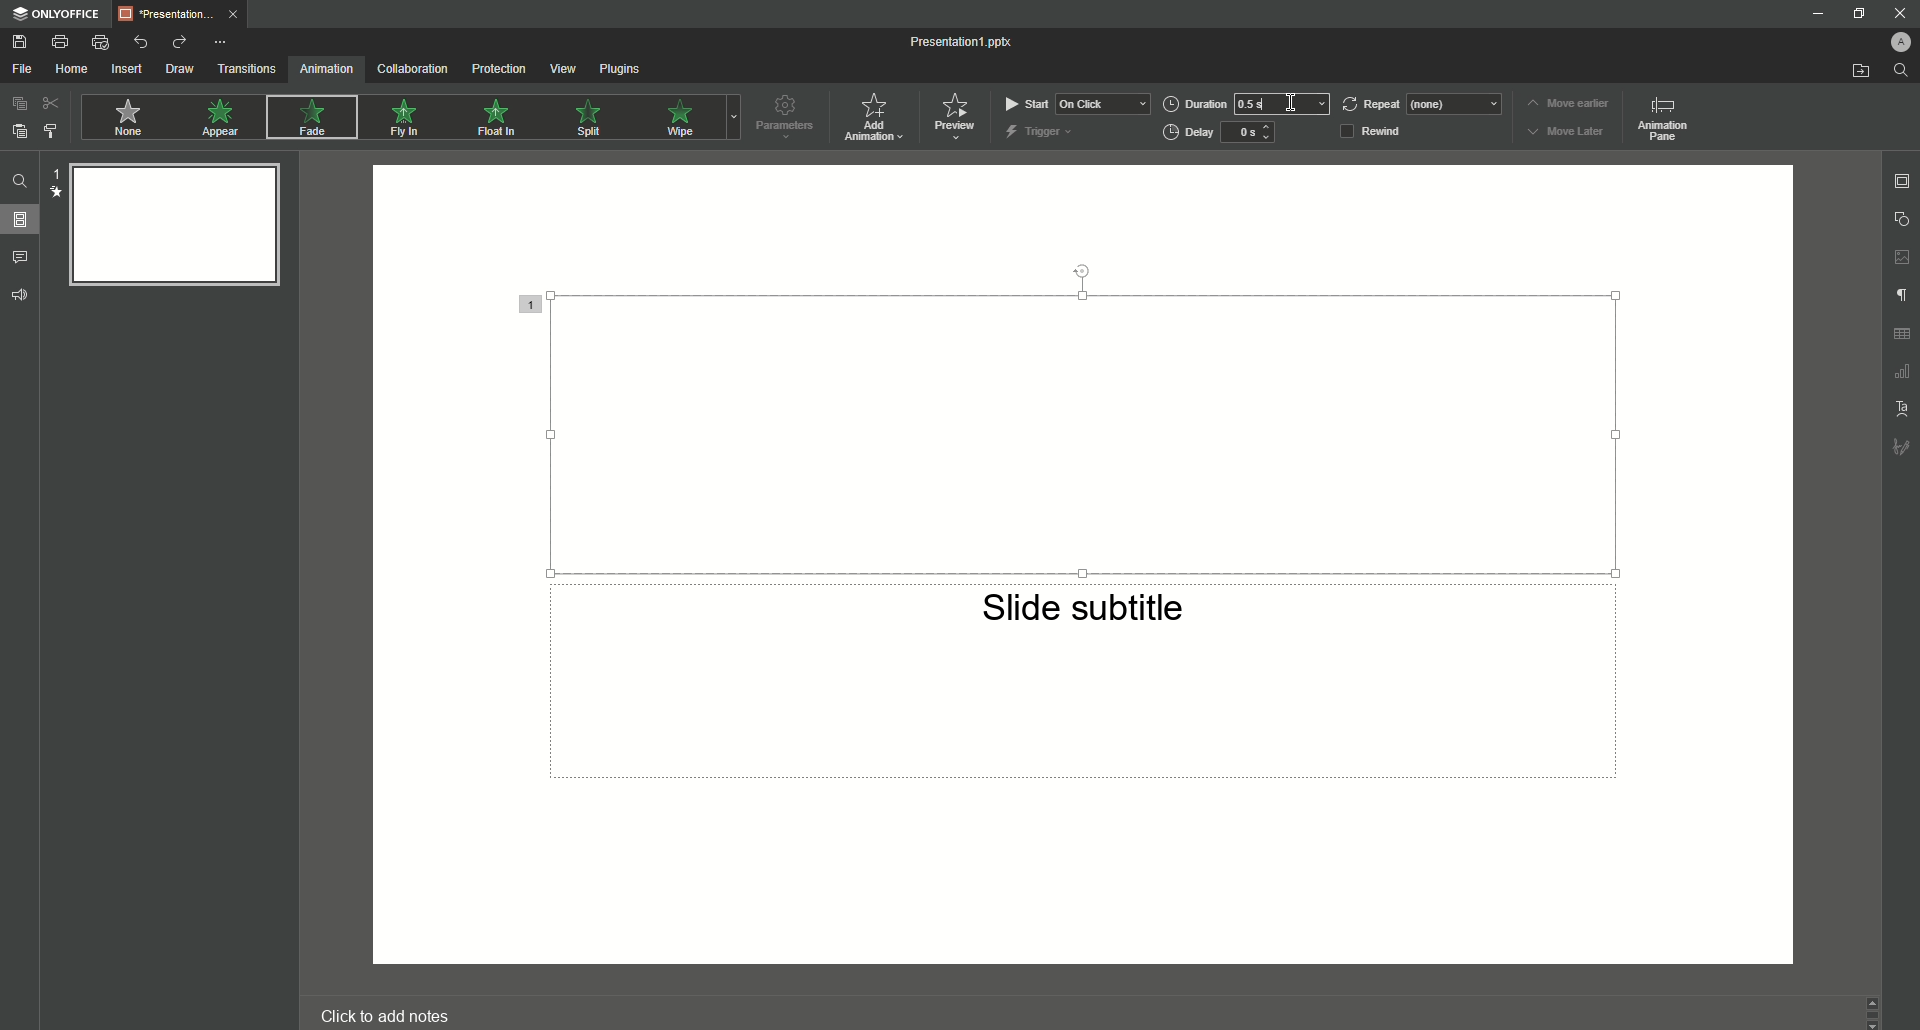  Describe the element at coordinates (221, 43) in the screenshot. I see `More Options` at that location.